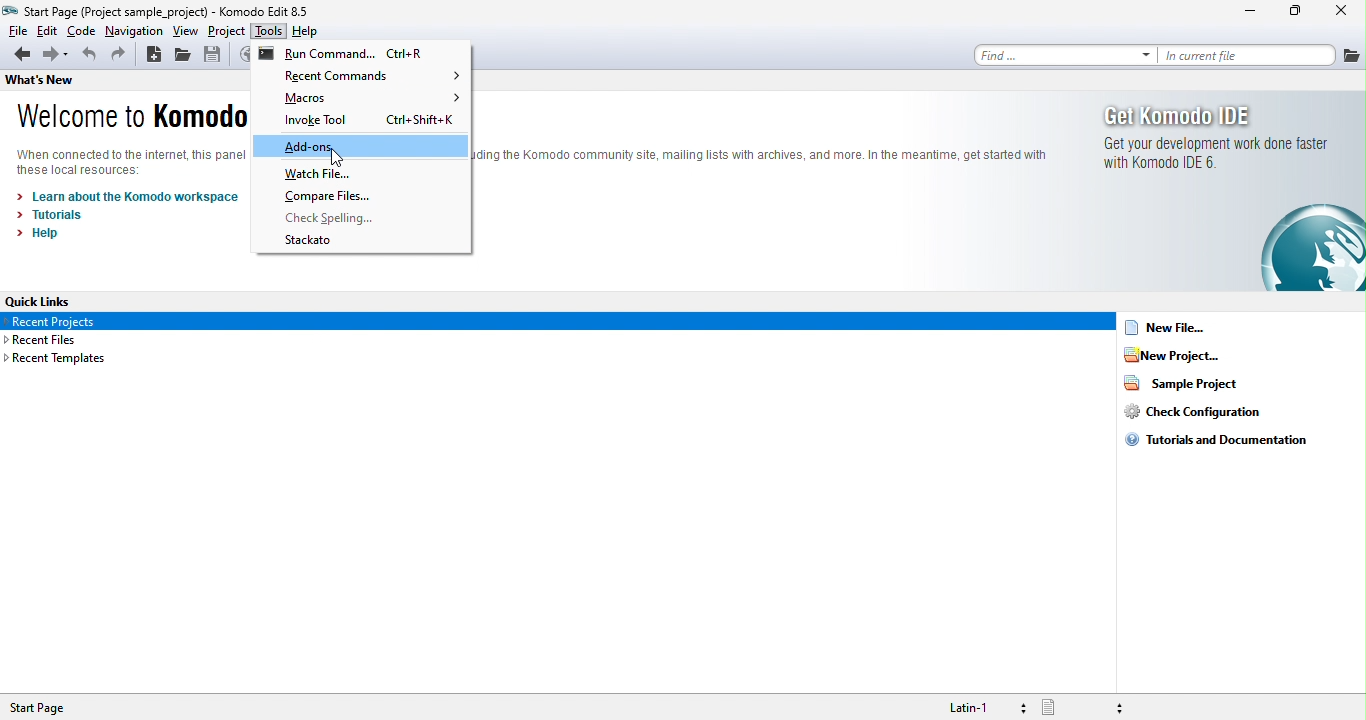  What do you see at coordinates (128, 157) in the screenshot?
I see `komodo text` at bounding box center [128, 157].